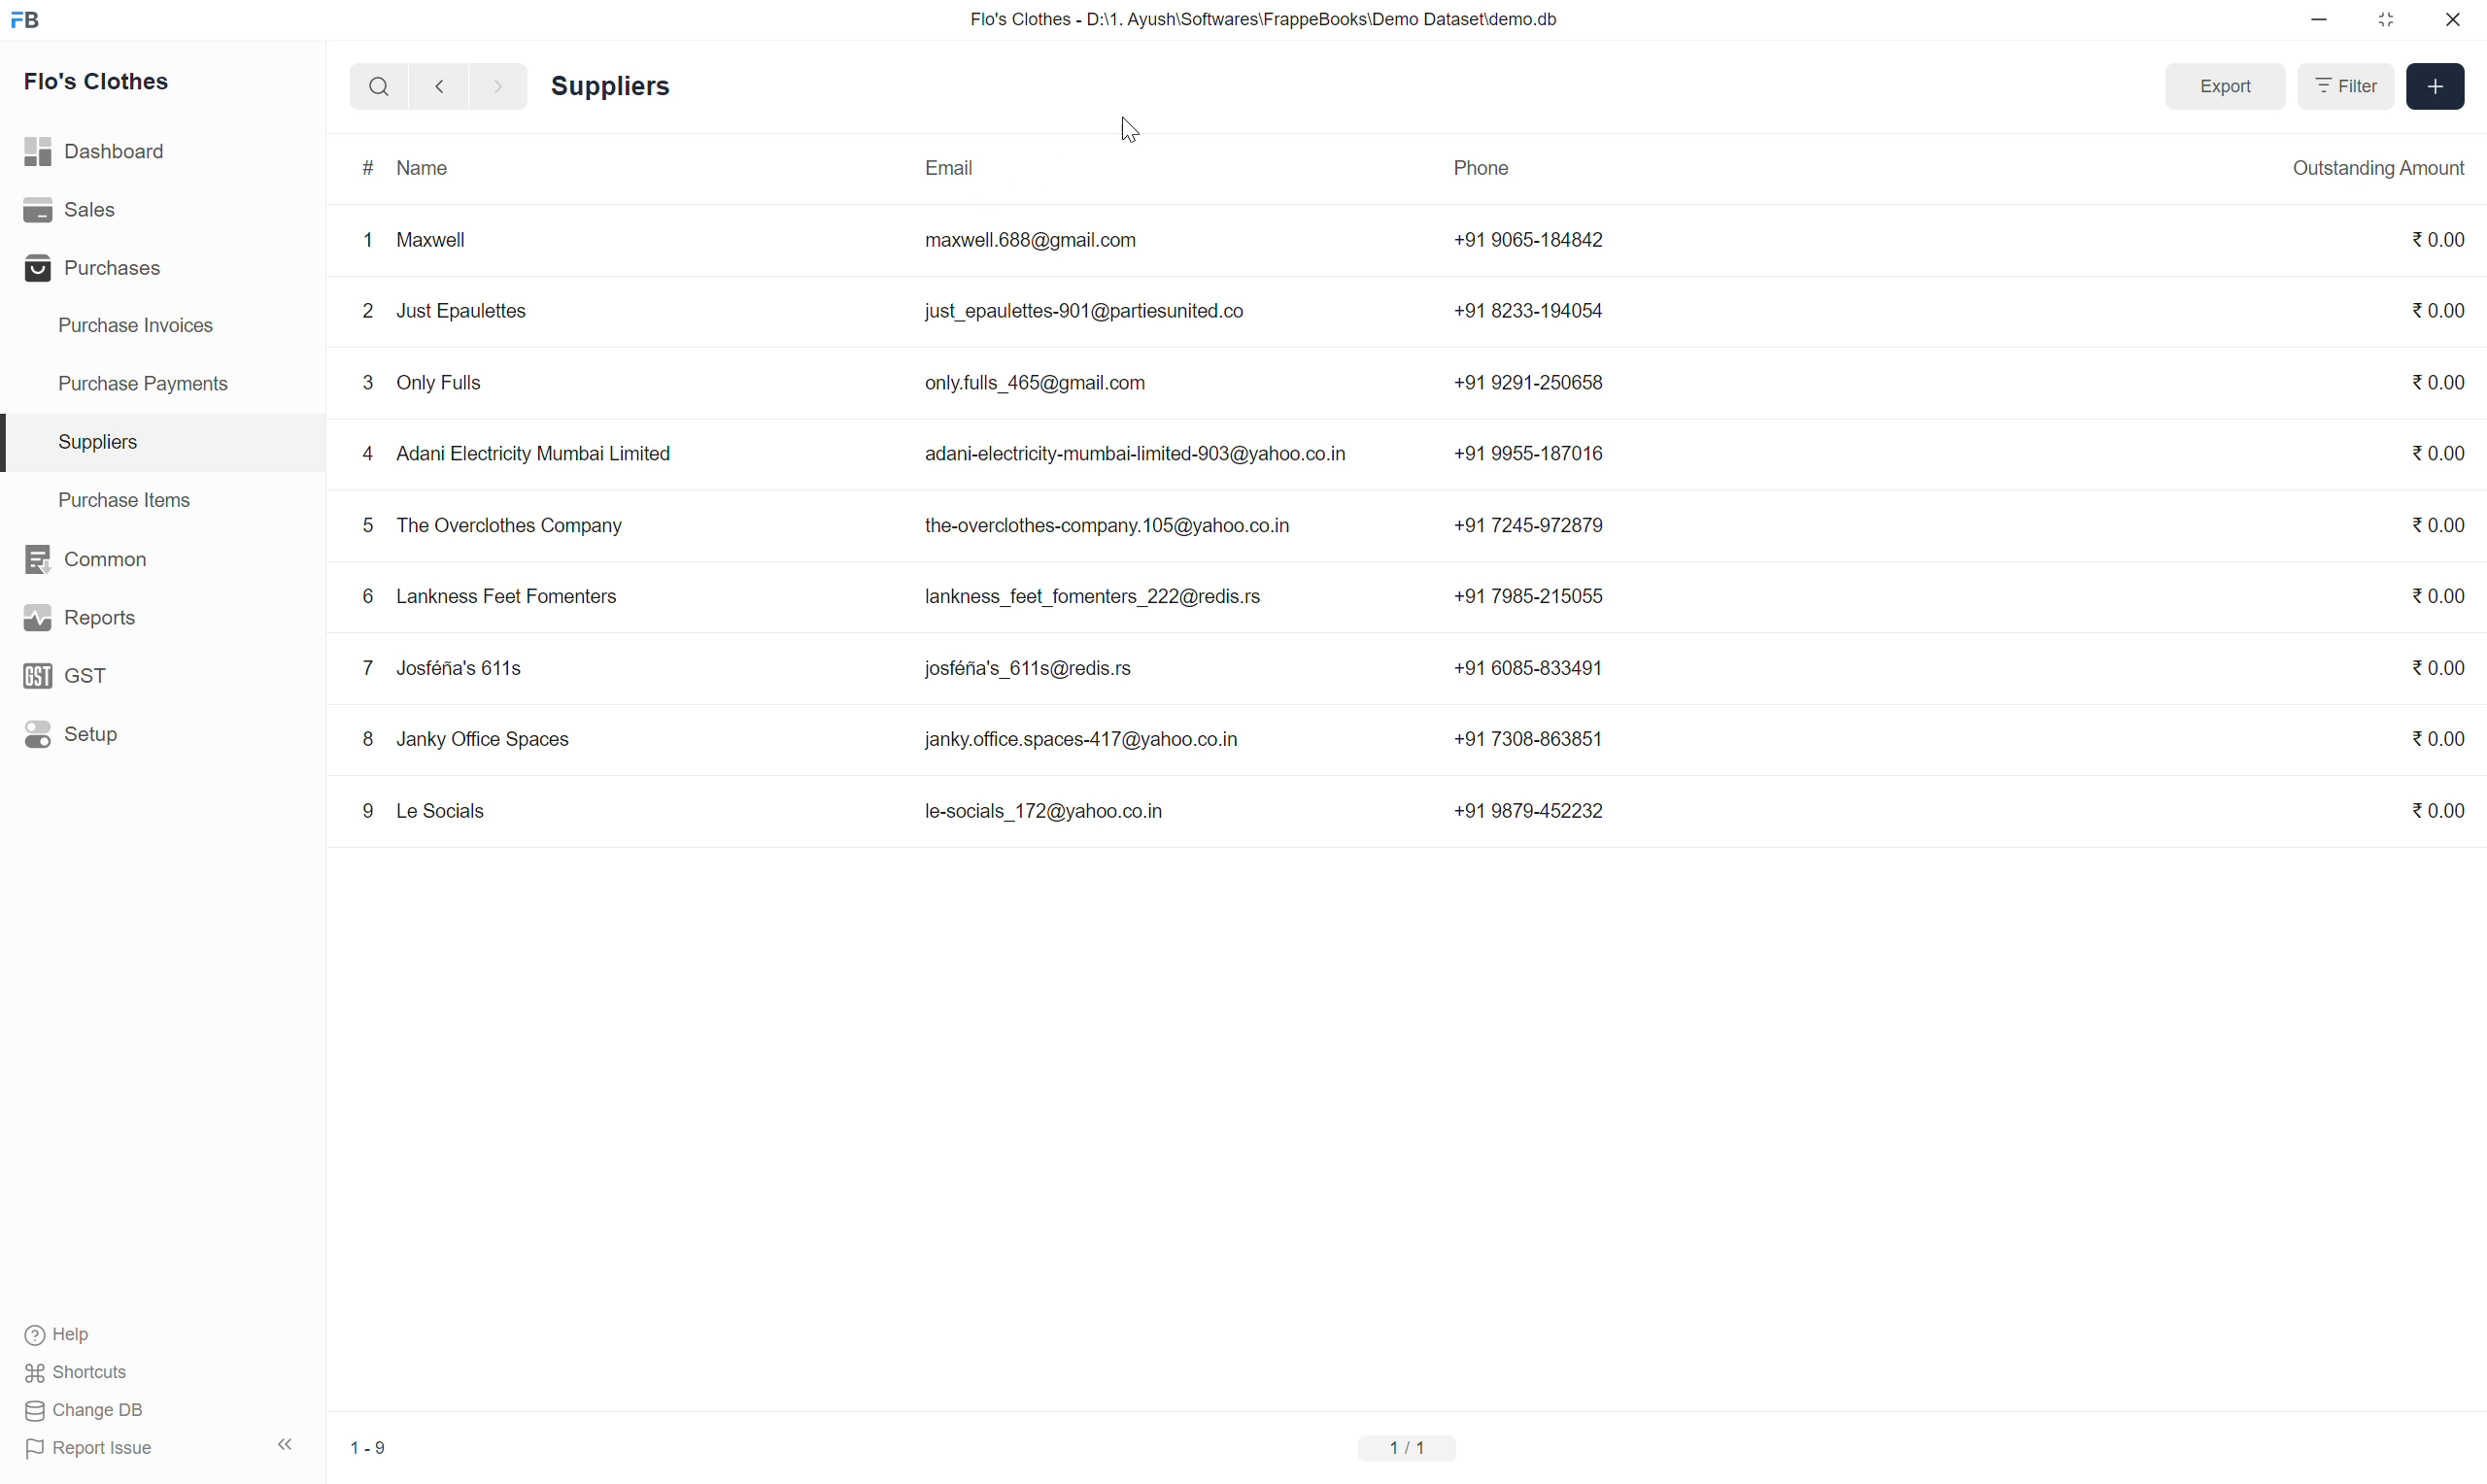 The height and width of the screenshot is (1484, 2487). I want to click on 6, so click(366, 597).